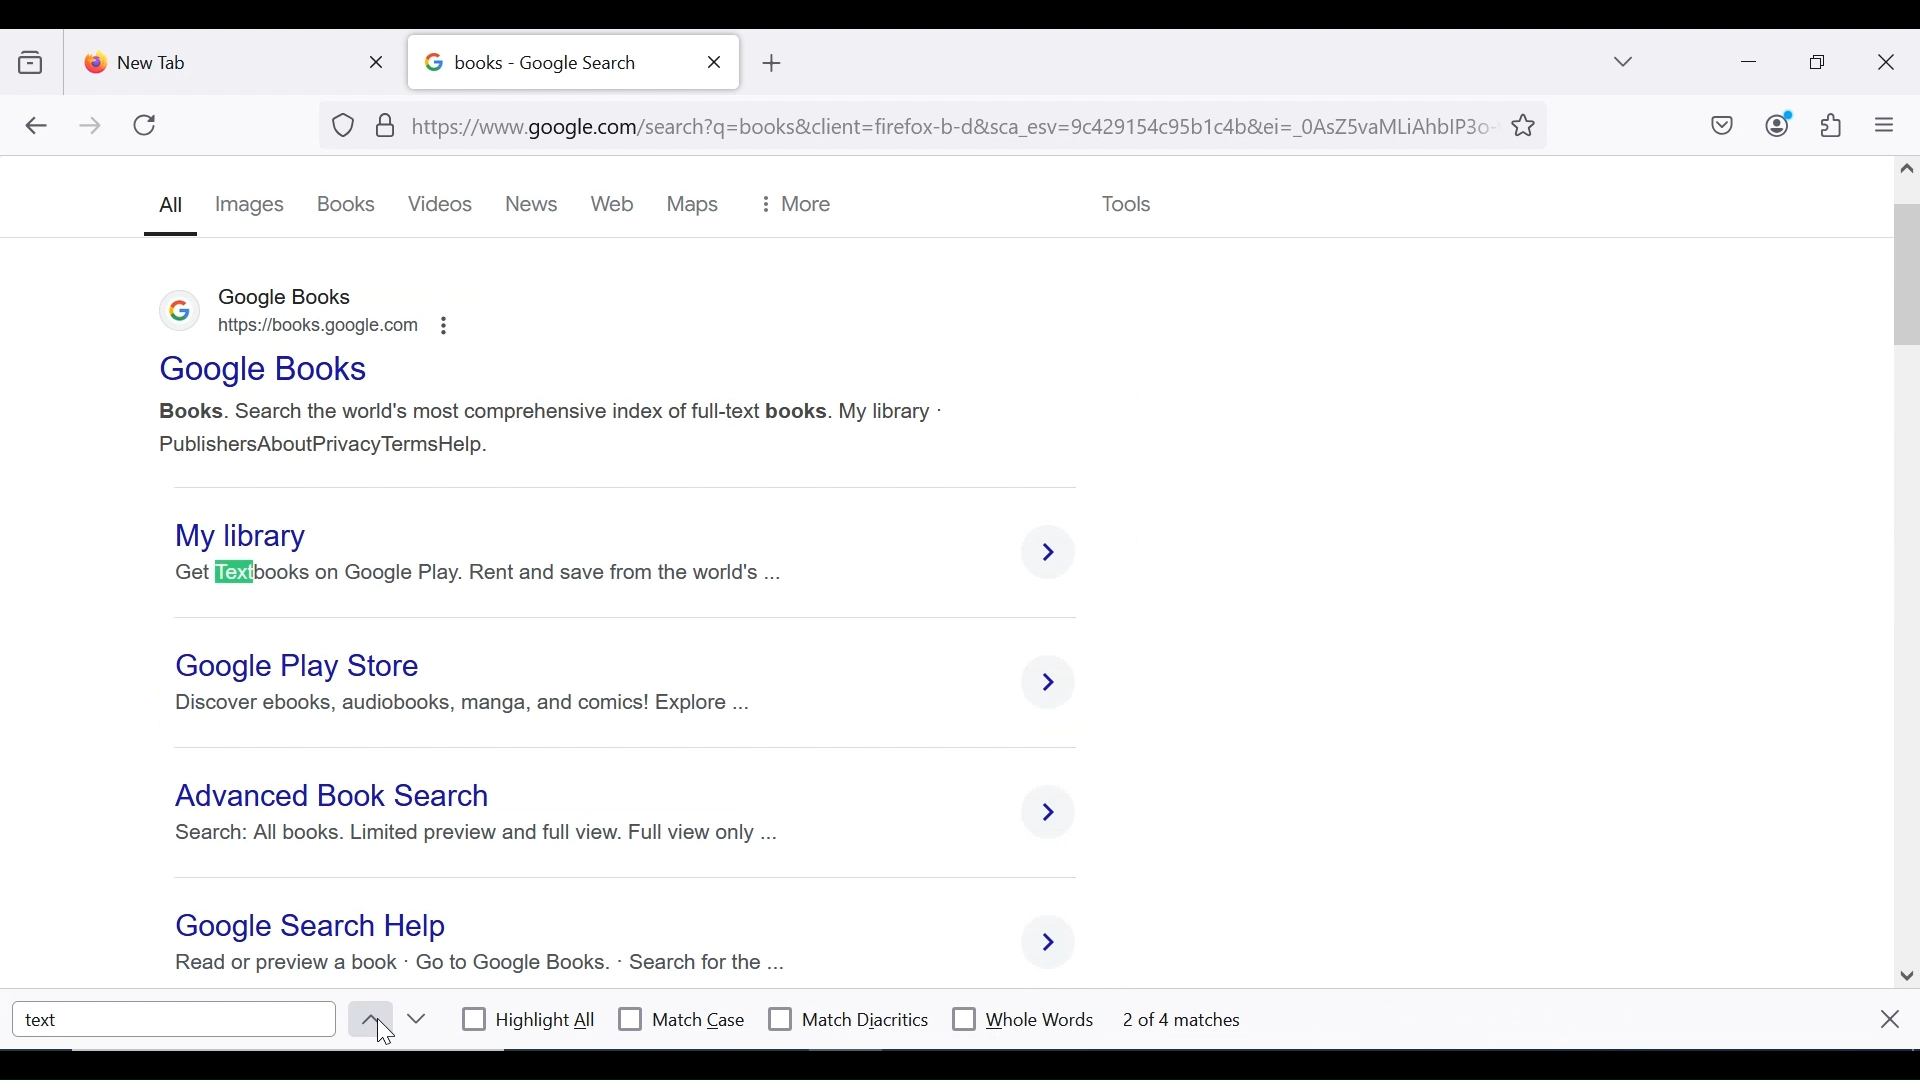 Image resolution: width=1920 pixels, height=1080 pixels. What do you see at coordinates (795, 205) in the screenshot?
I see `more` at bounding box center [795, 205].